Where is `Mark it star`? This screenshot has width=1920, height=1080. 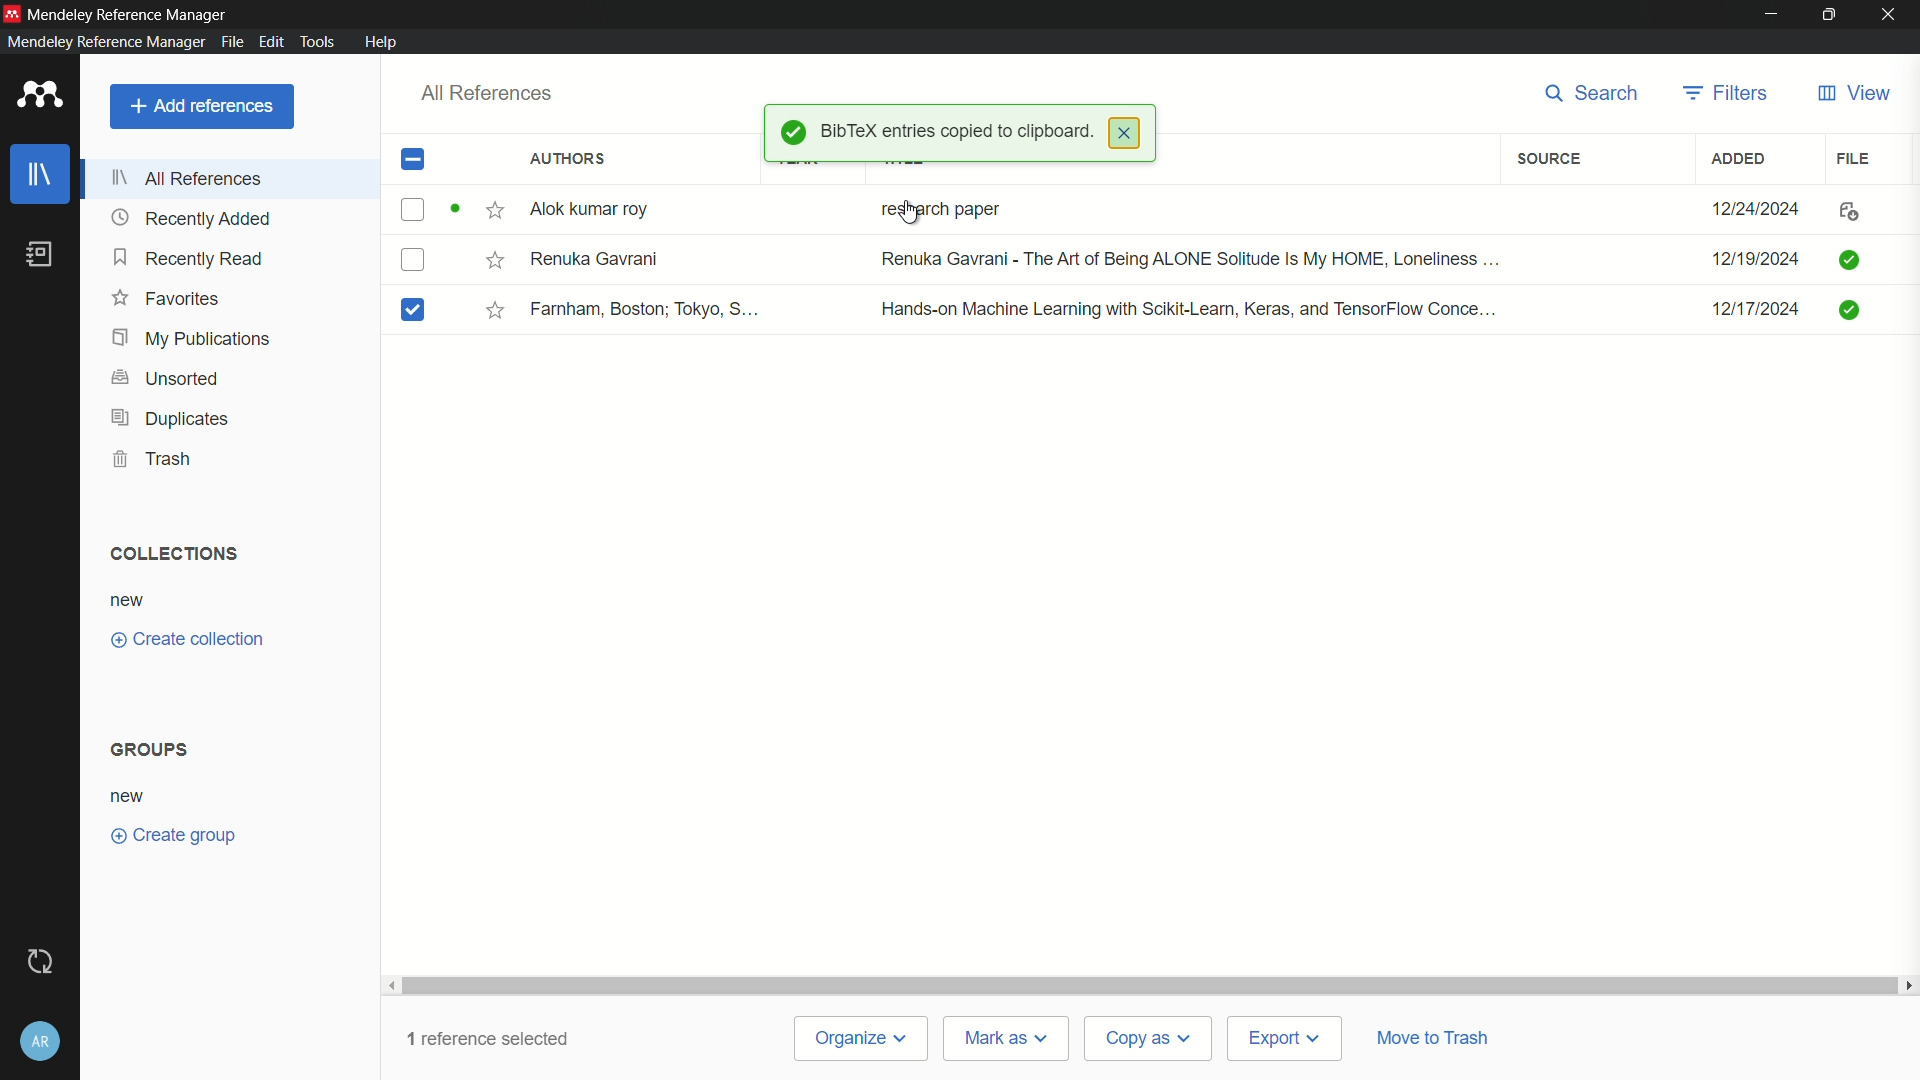 Mark it star is located at coordinates (493, 310).